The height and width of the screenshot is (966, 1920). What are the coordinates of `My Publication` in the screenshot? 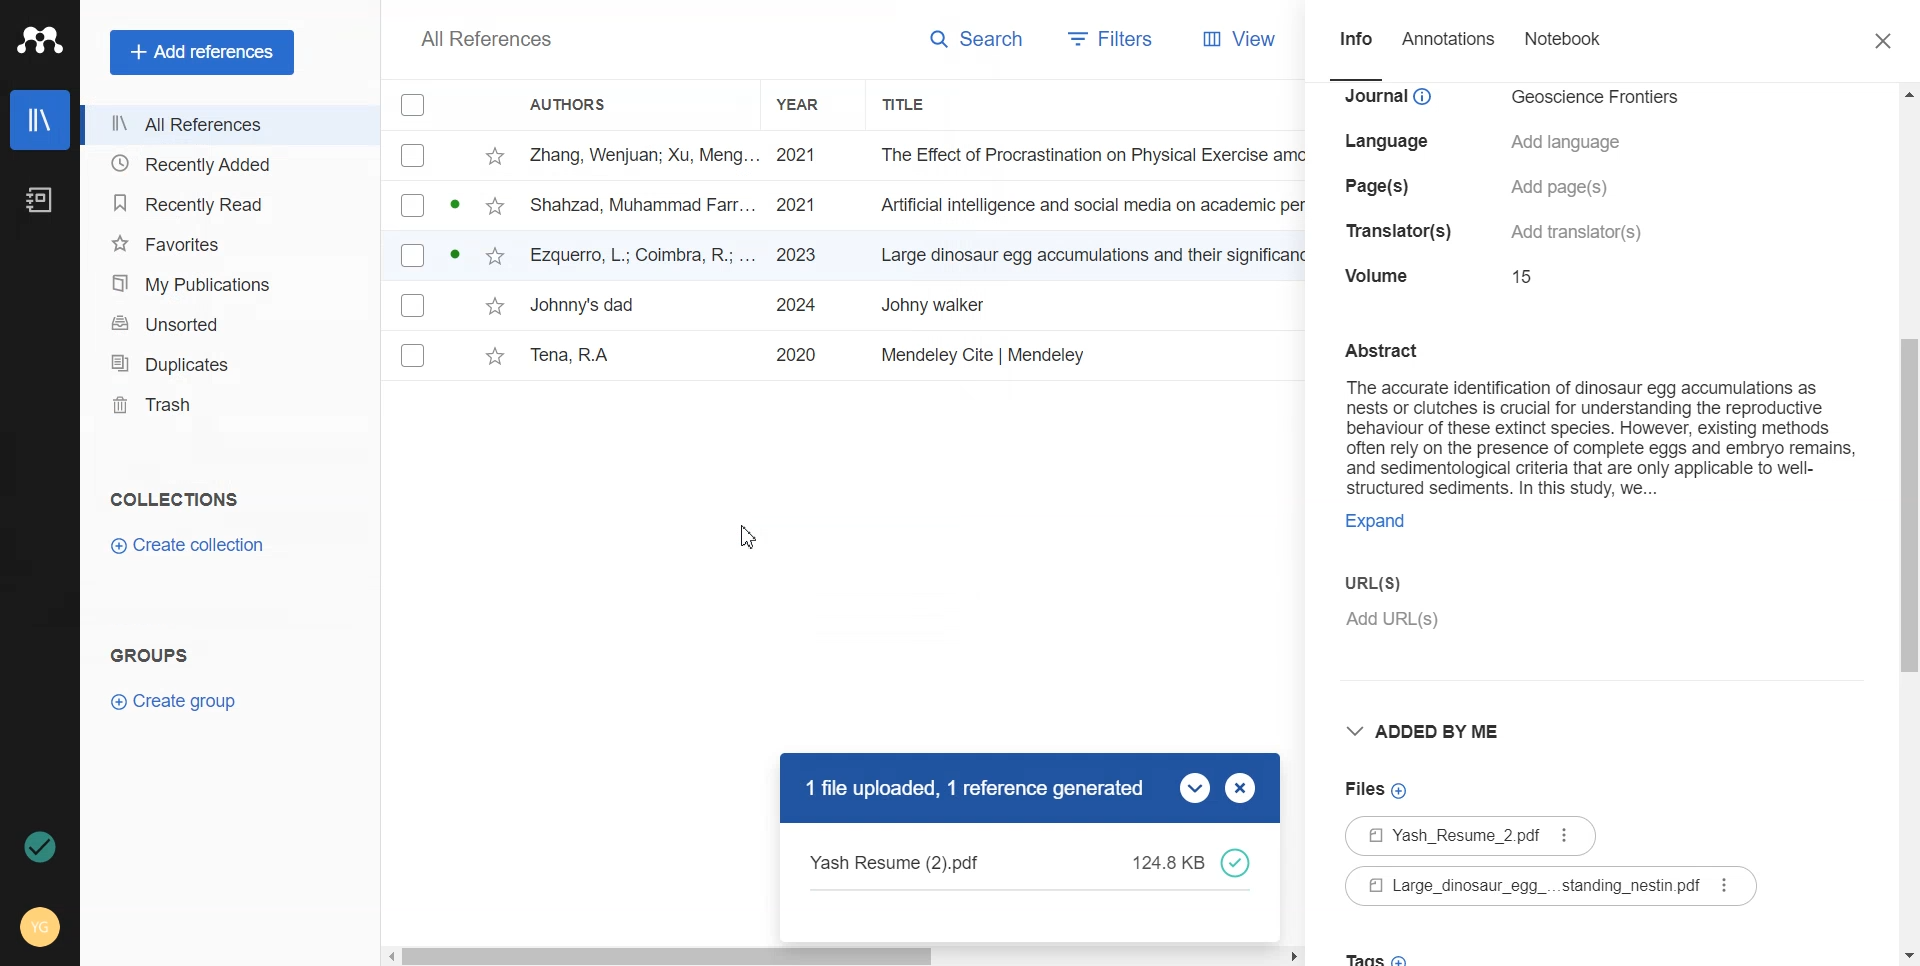 It's located at (228, 282).